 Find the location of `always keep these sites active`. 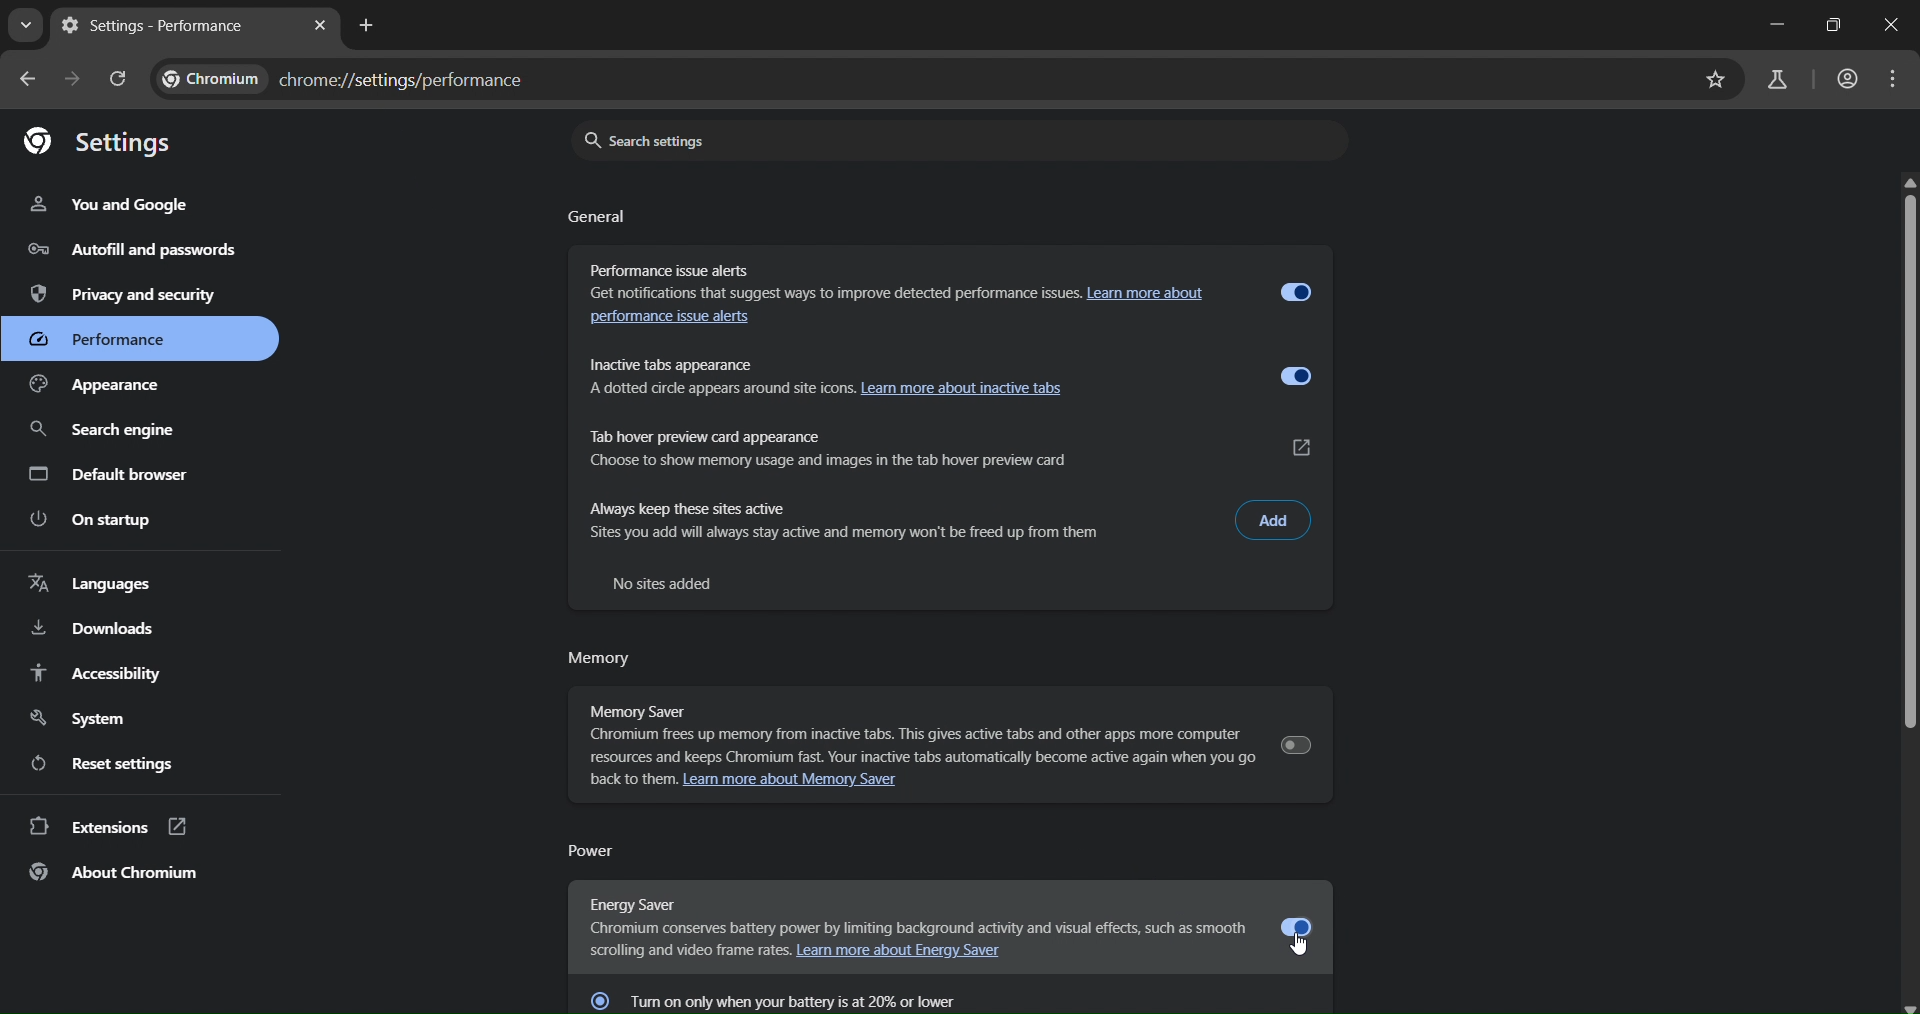

always keep these sites active is located at coordinates (898, 521).